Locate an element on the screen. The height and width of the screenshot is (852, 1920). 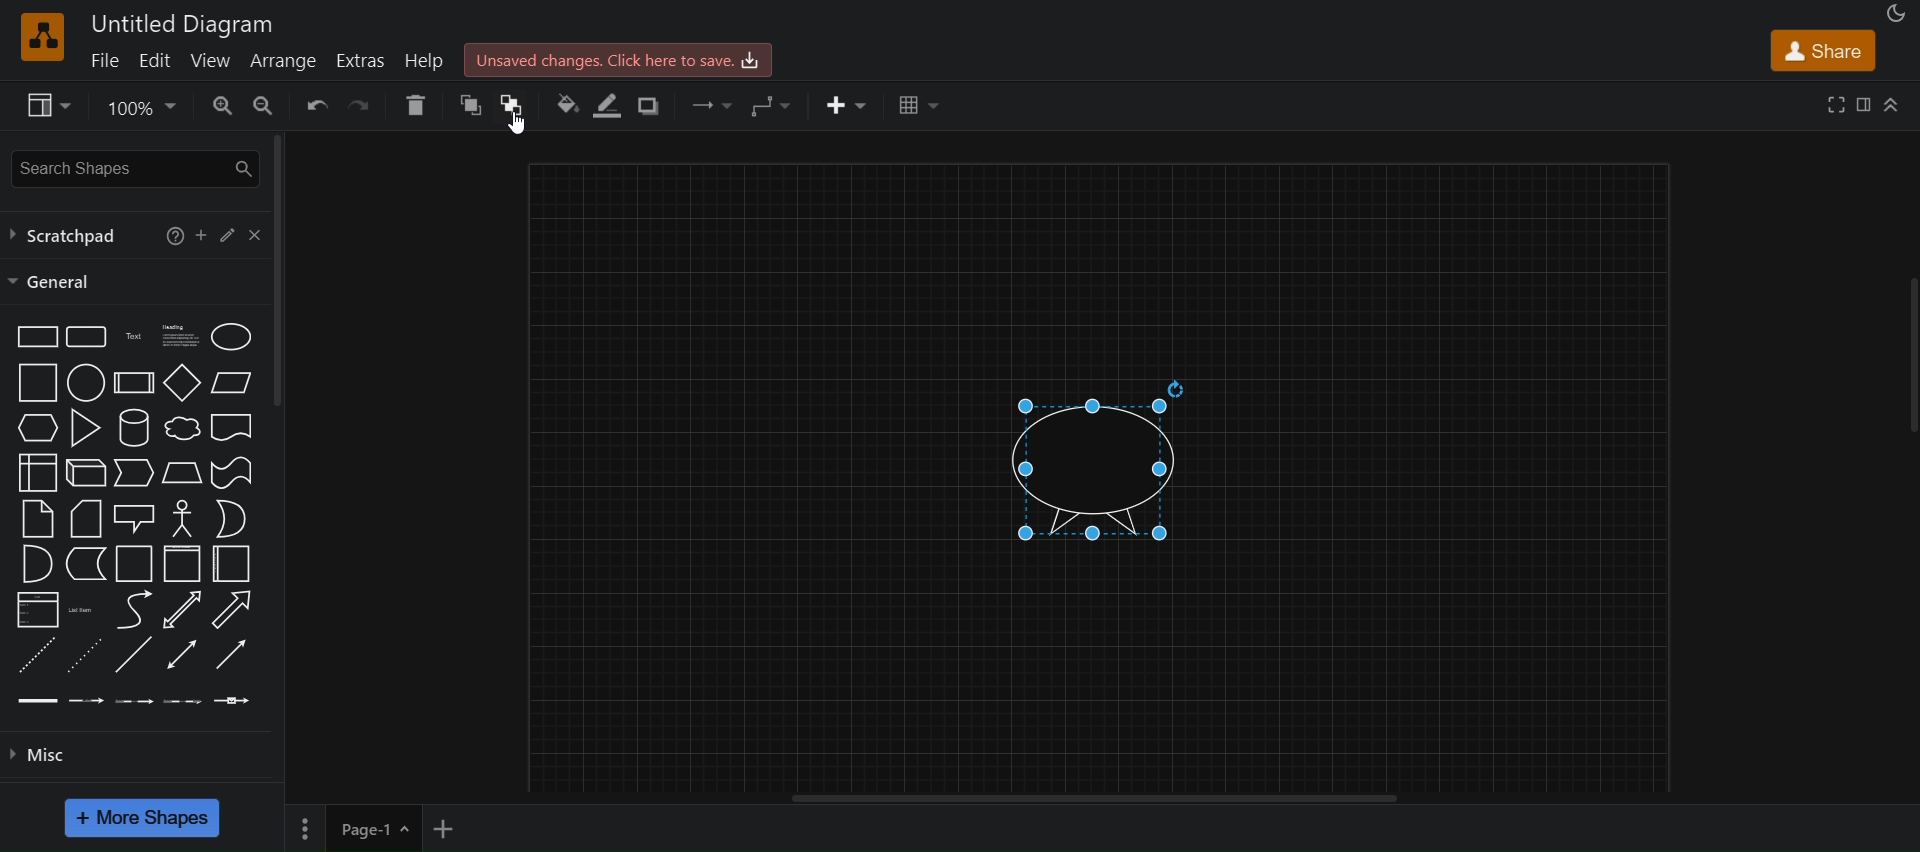
data storage is located at coordinates (85, 562).